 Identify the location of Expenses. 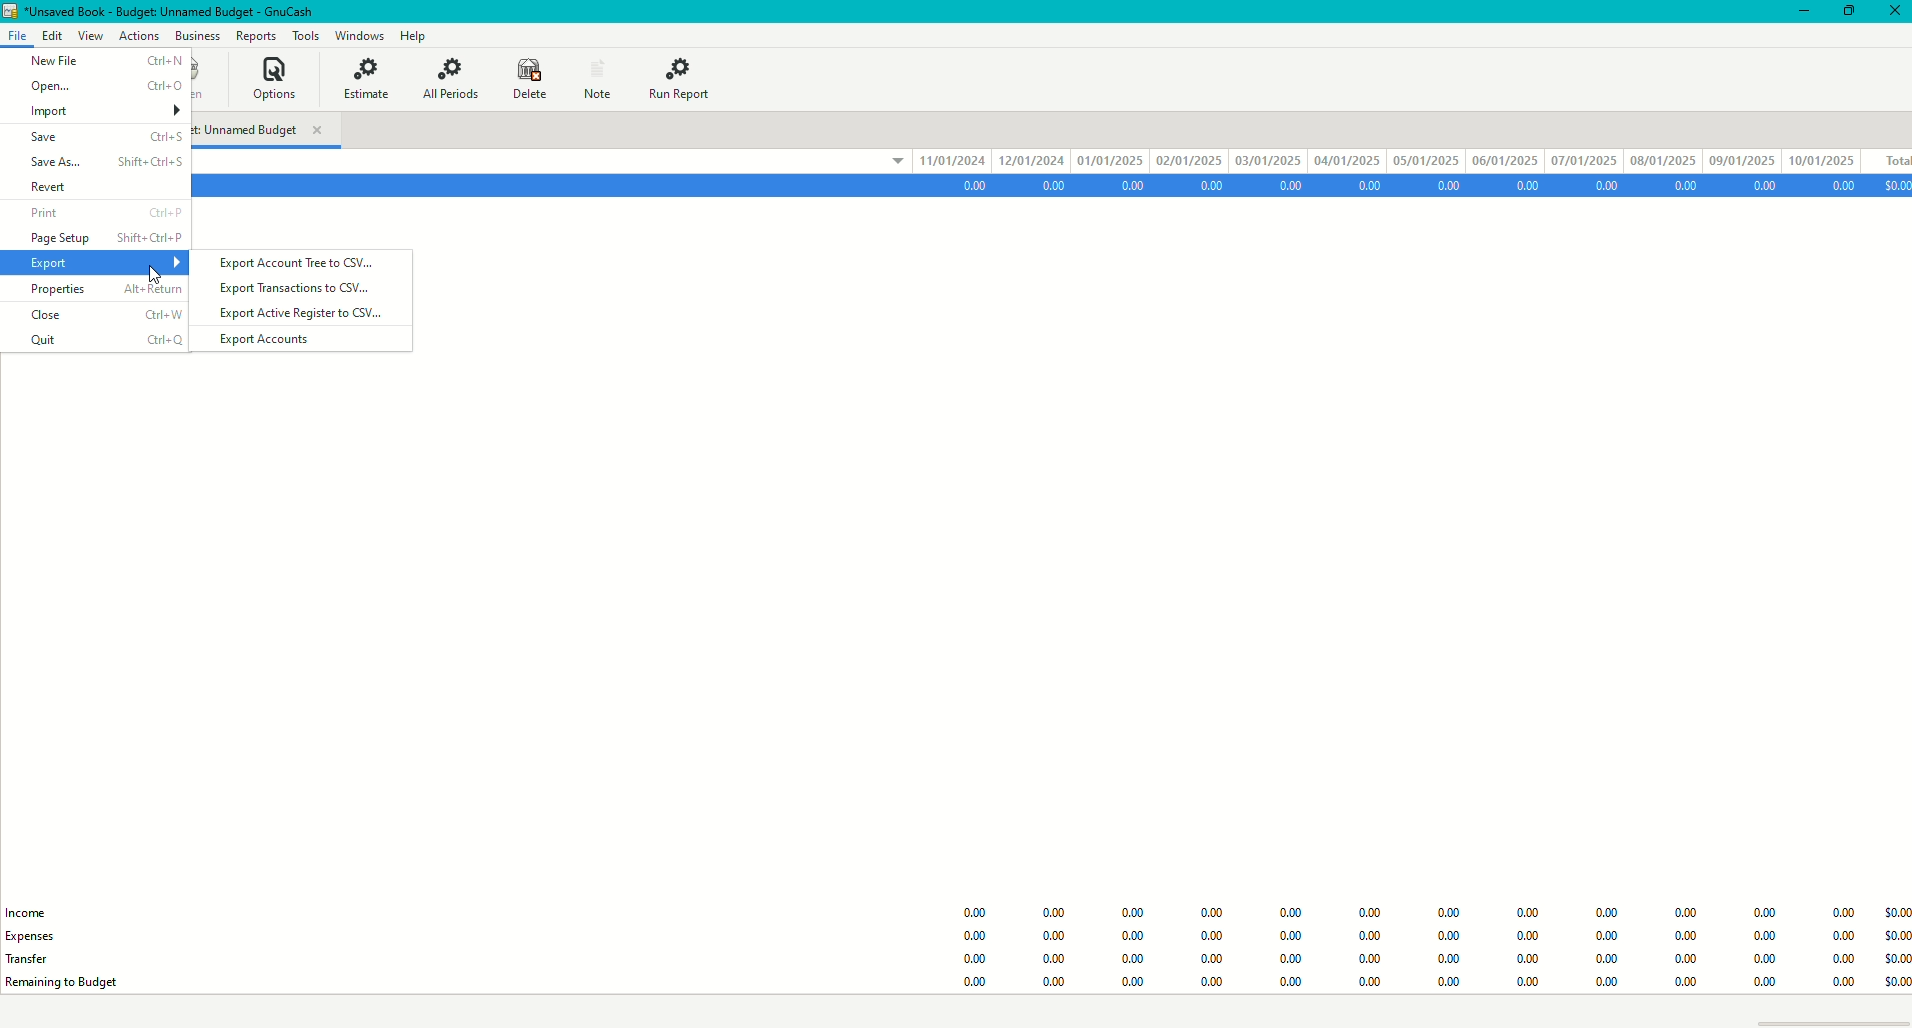
(43, 937).